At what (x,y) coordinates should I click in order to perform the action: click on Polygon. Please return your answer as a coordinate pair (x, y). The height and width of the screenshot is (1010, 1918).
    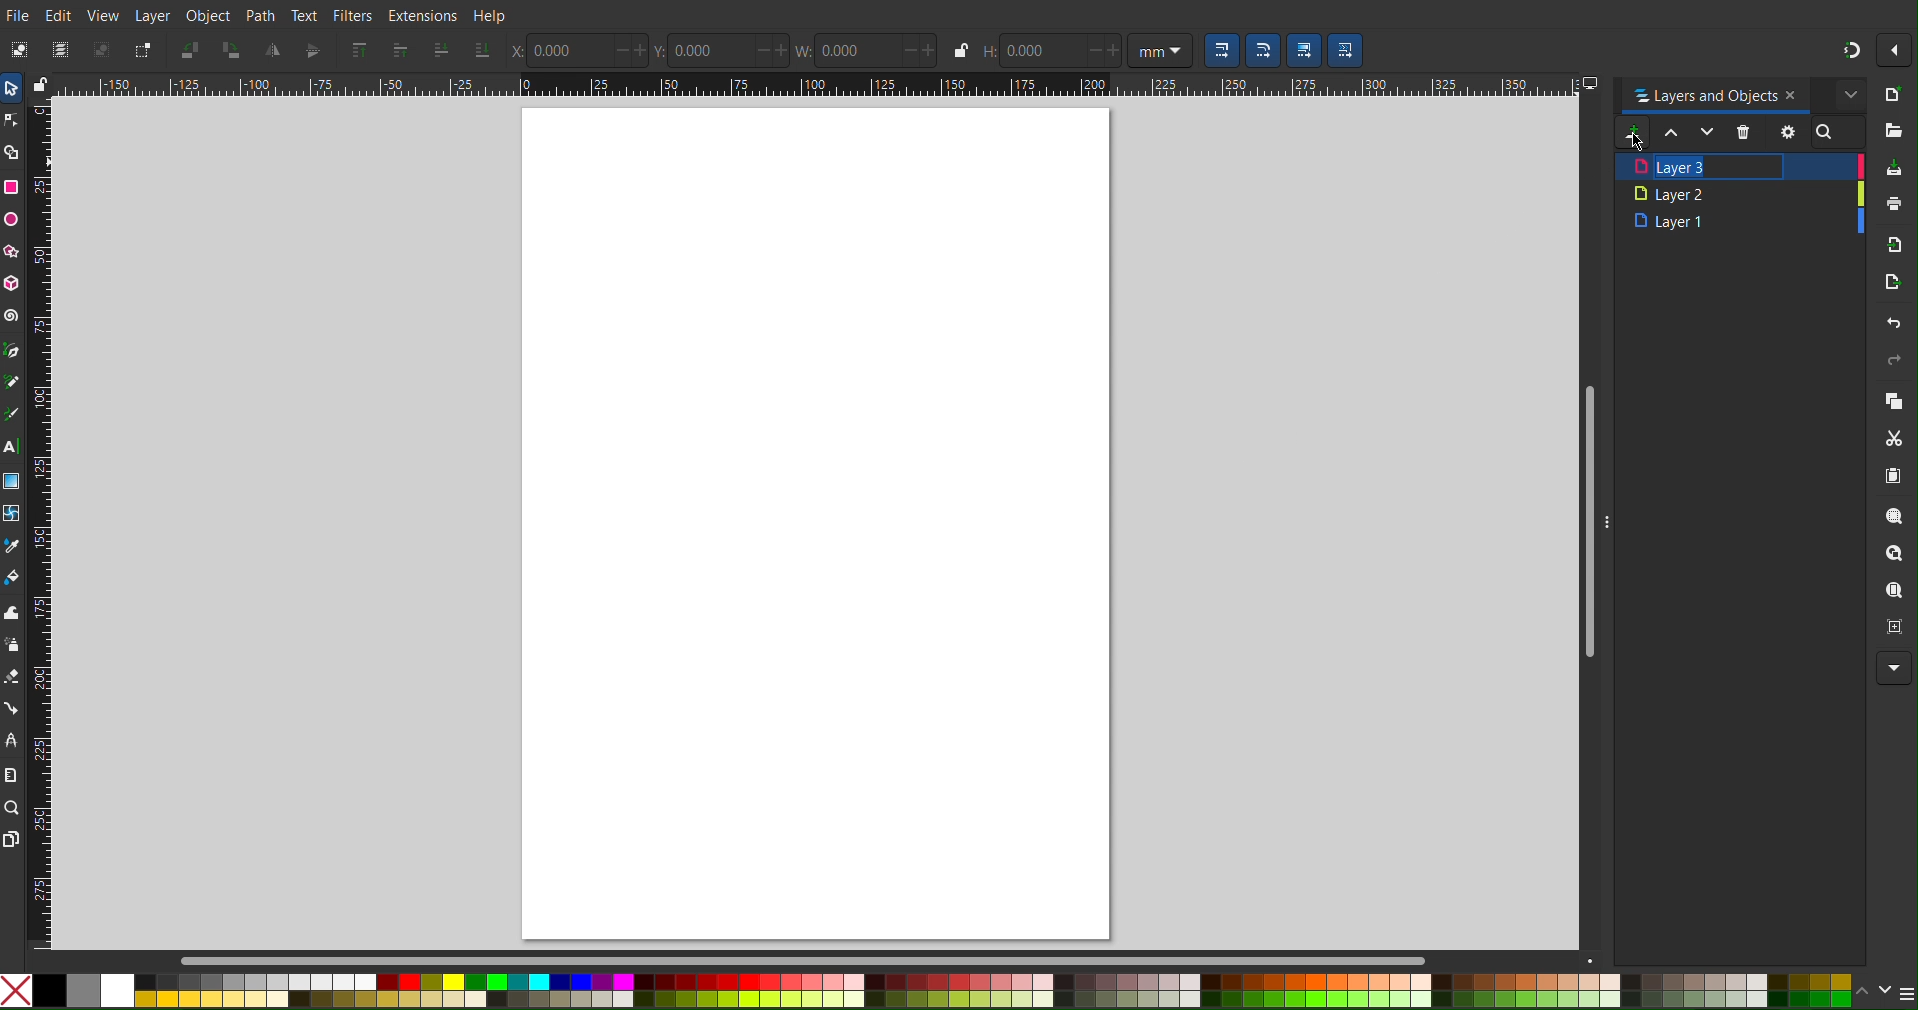
    Looking at the image, I should click on (18, 255).